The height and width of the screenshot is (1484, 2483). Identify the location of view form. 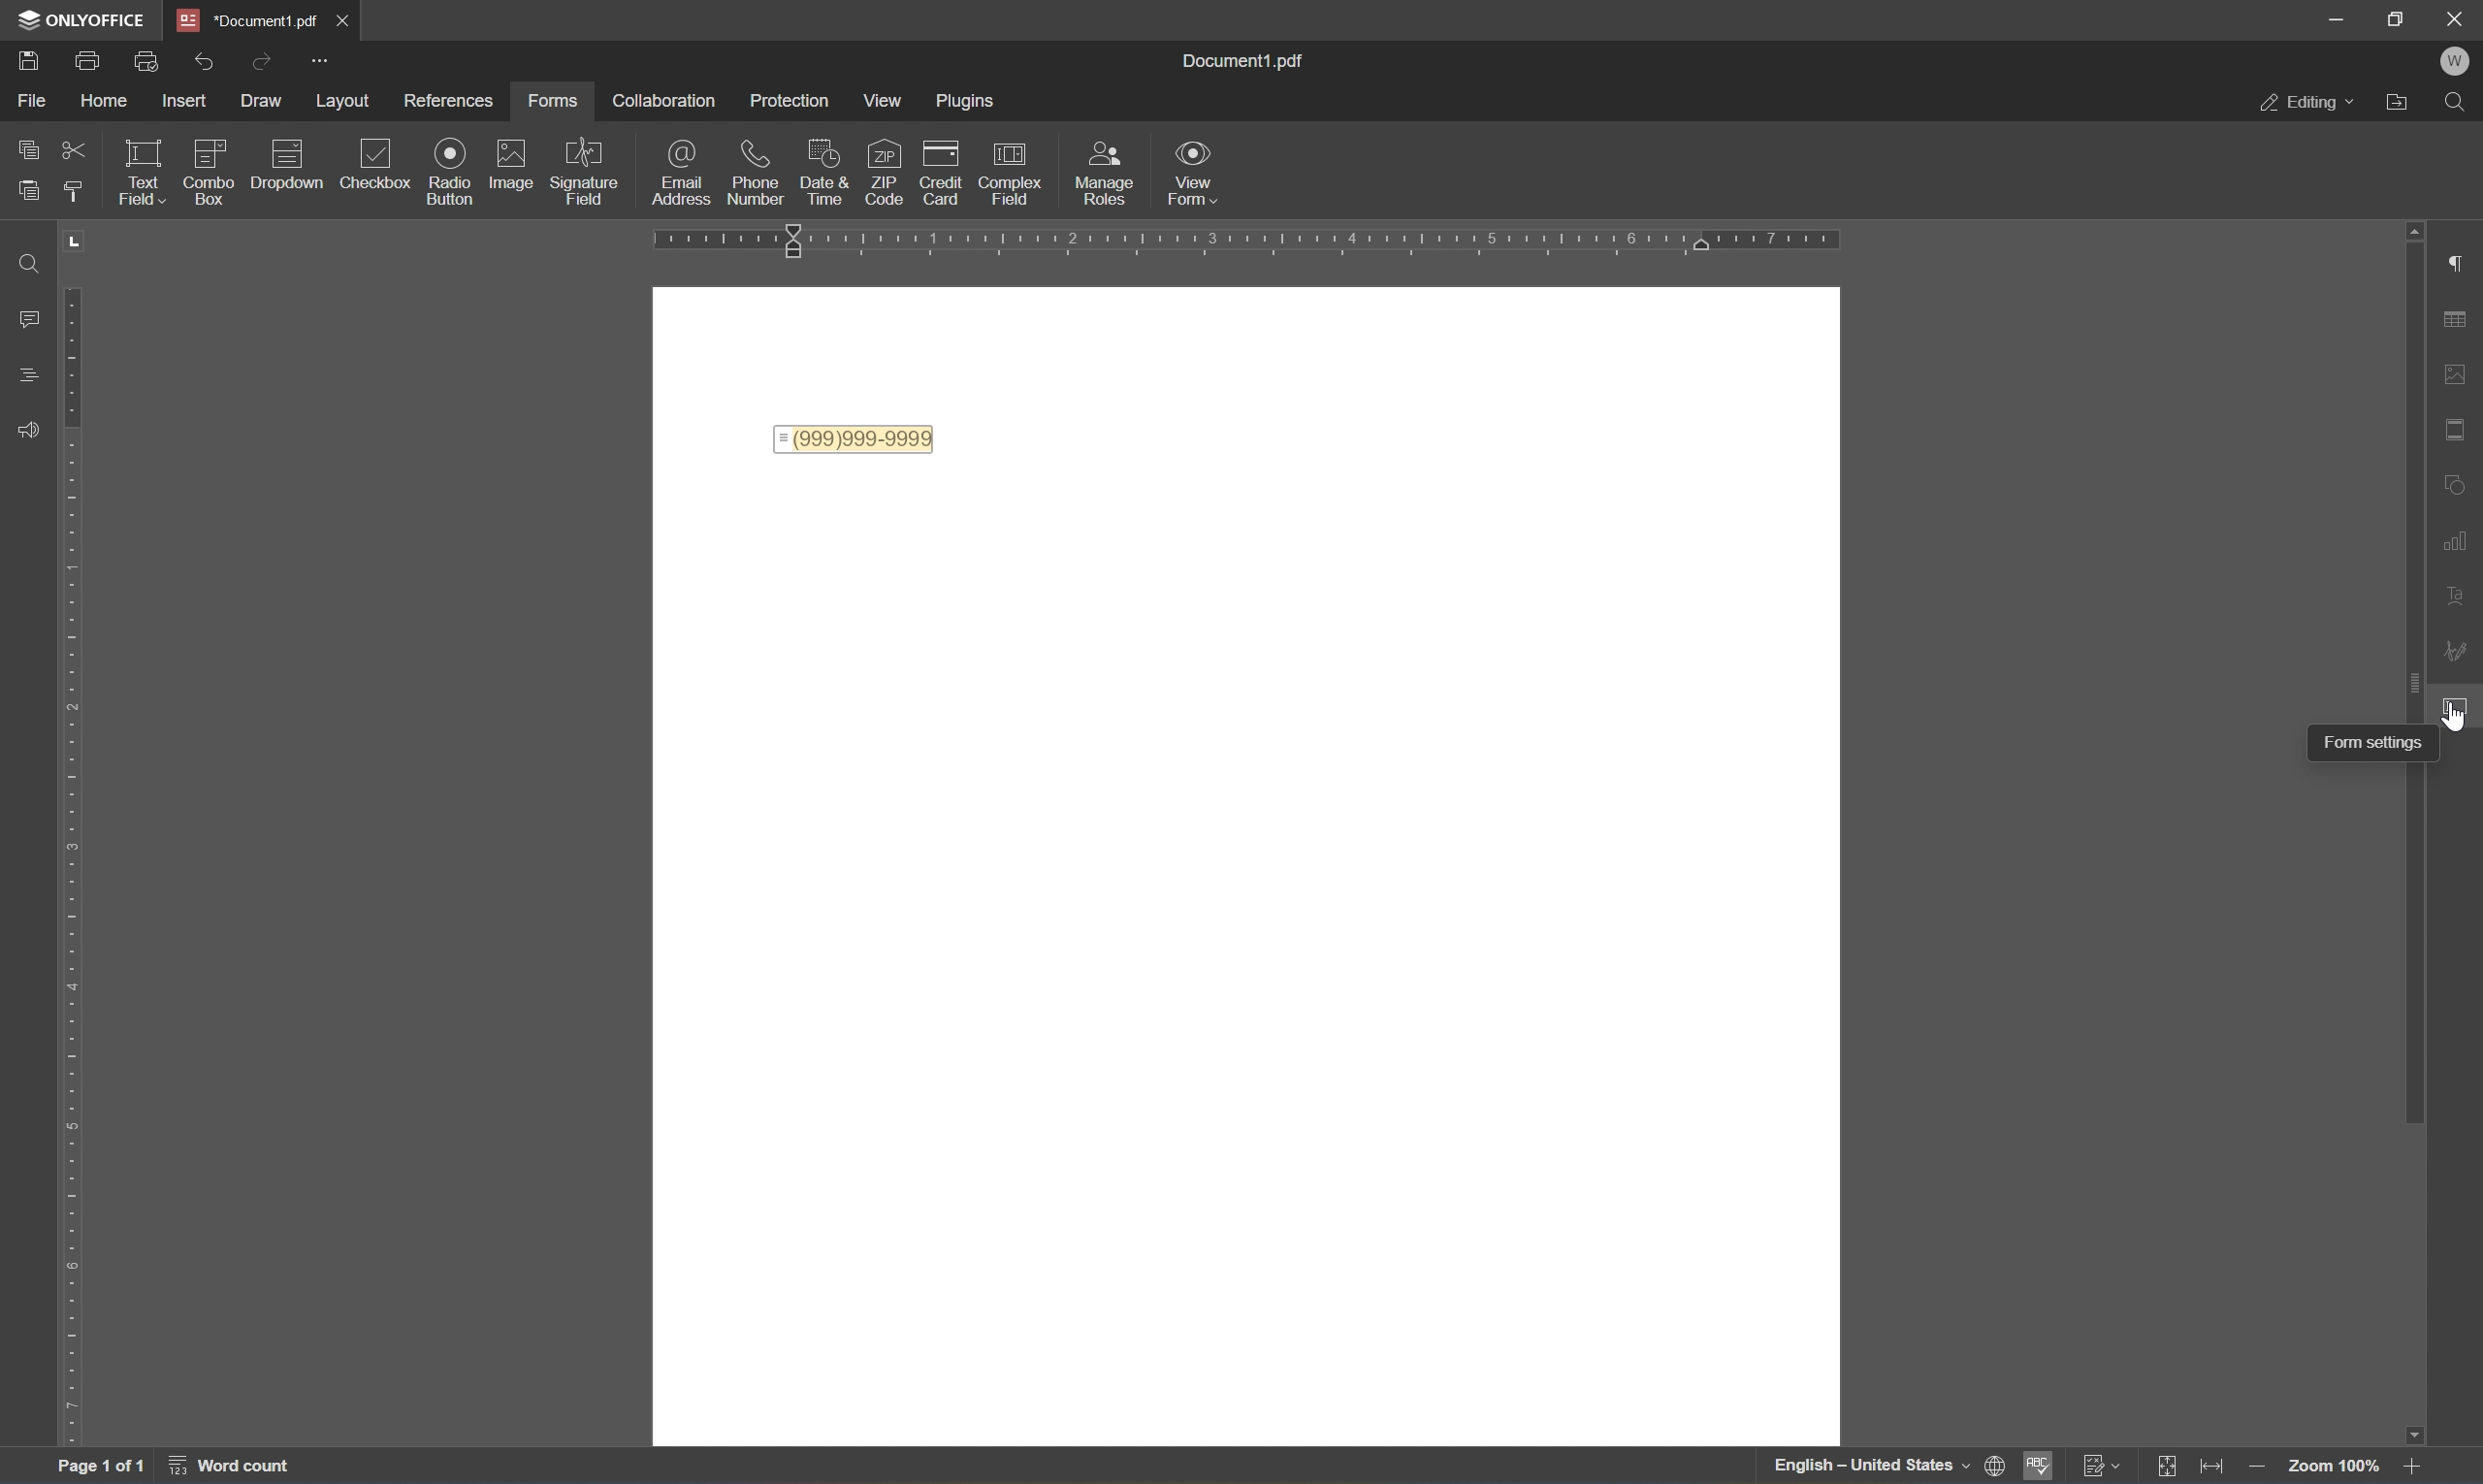
(1193, 170).